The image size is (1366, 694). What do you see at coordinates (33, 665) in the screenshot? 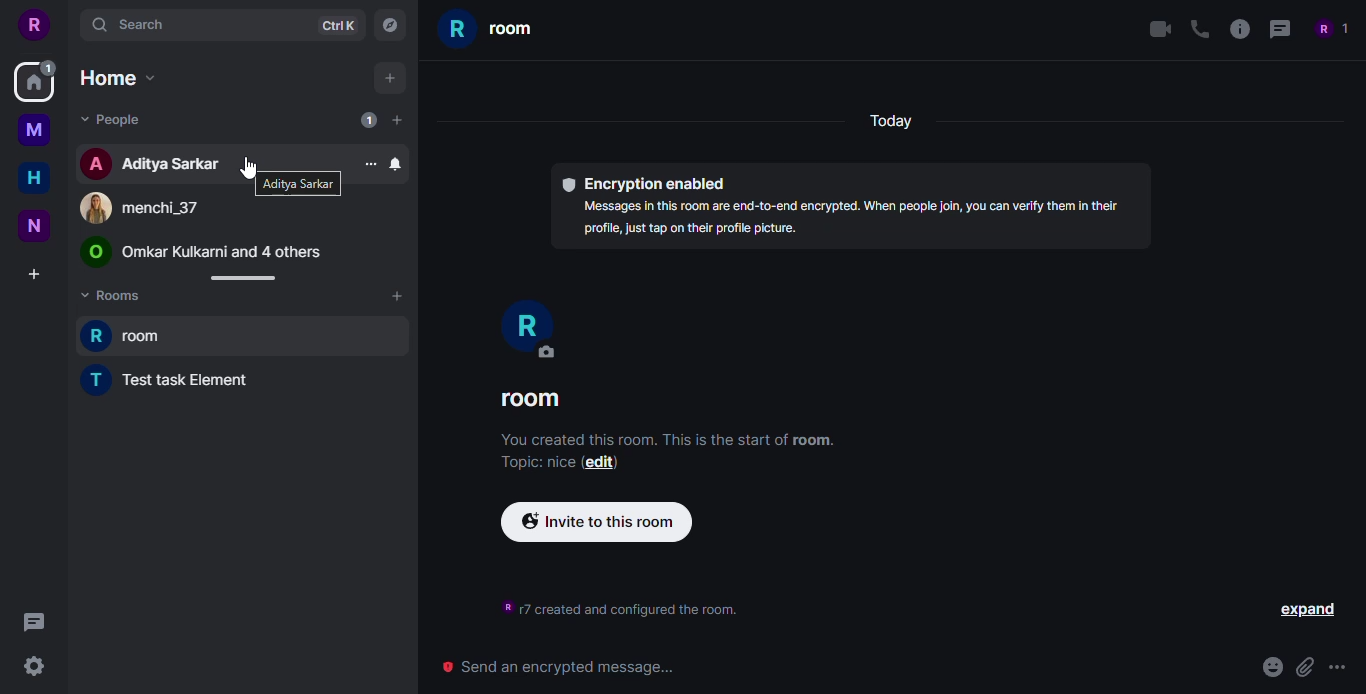
I see `quick settings` at bounding box center [33, 665].